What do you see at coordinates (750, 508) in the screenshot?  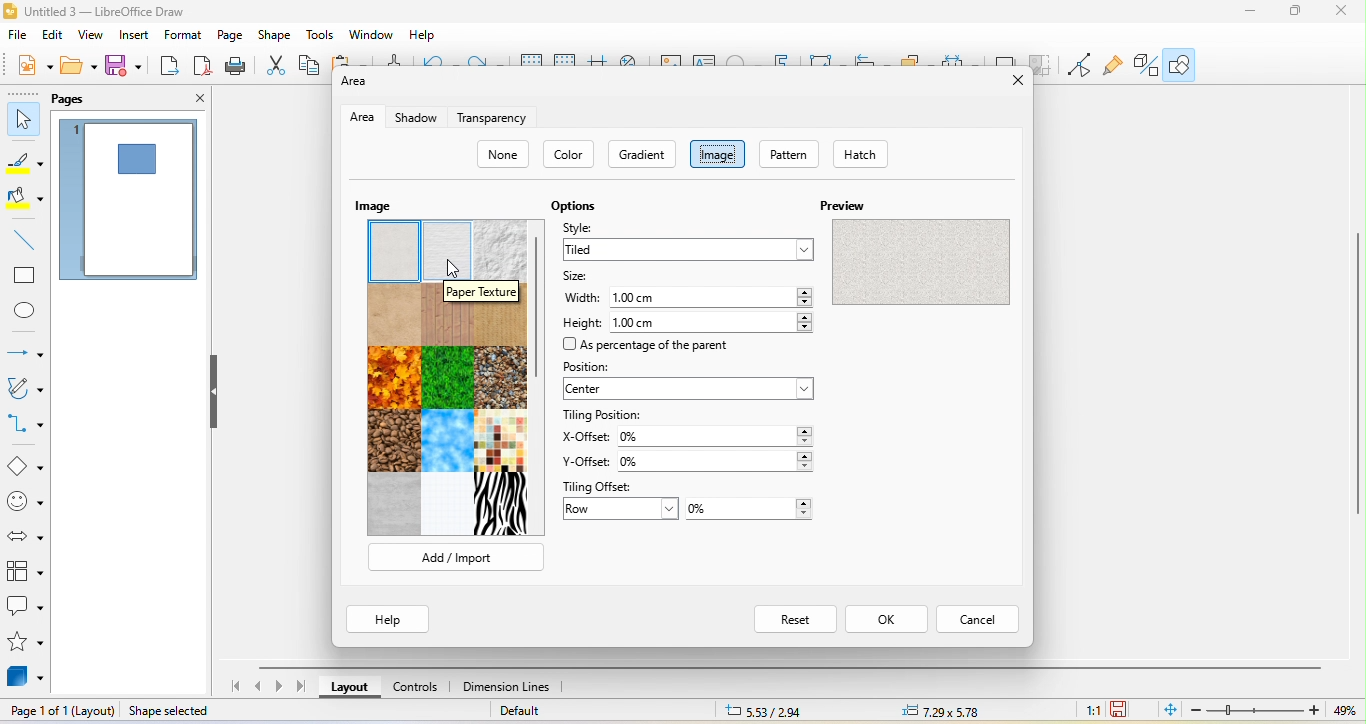 I see `0%` at bounding box center [750, 508].